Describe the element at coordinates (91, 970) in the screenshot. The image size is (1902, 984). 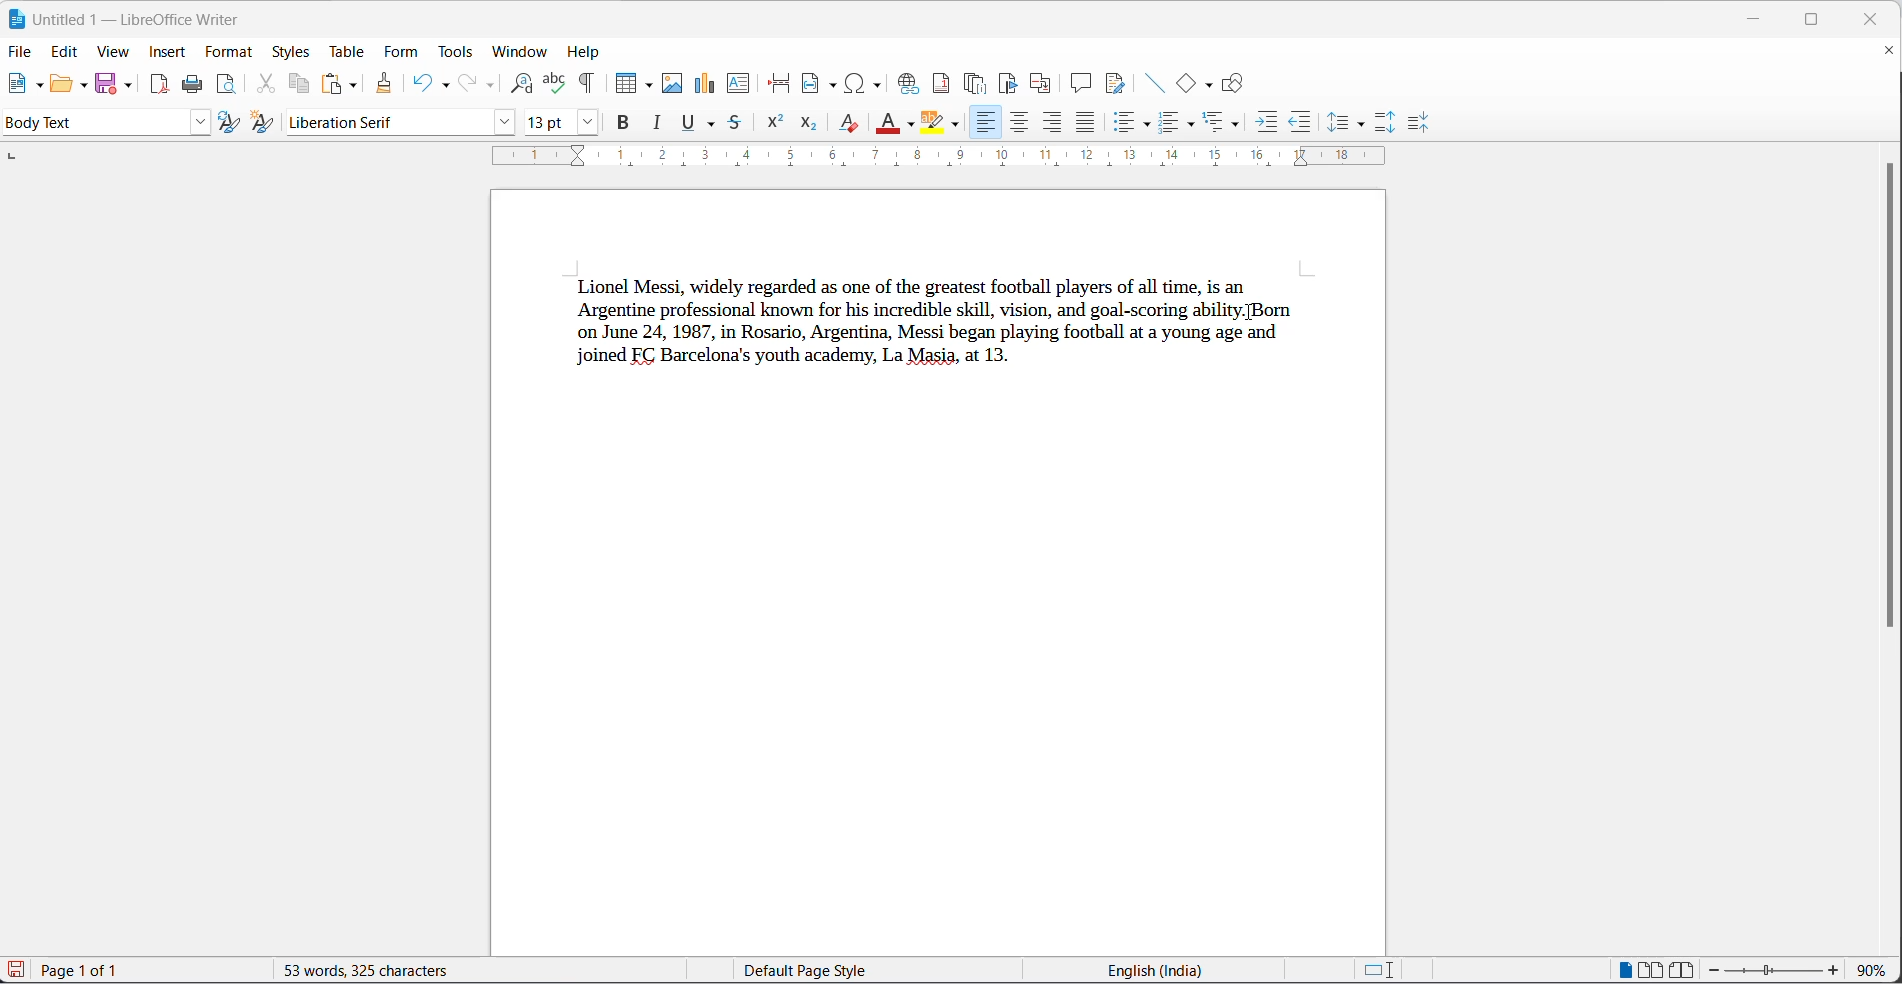
I see `current page` at that location.